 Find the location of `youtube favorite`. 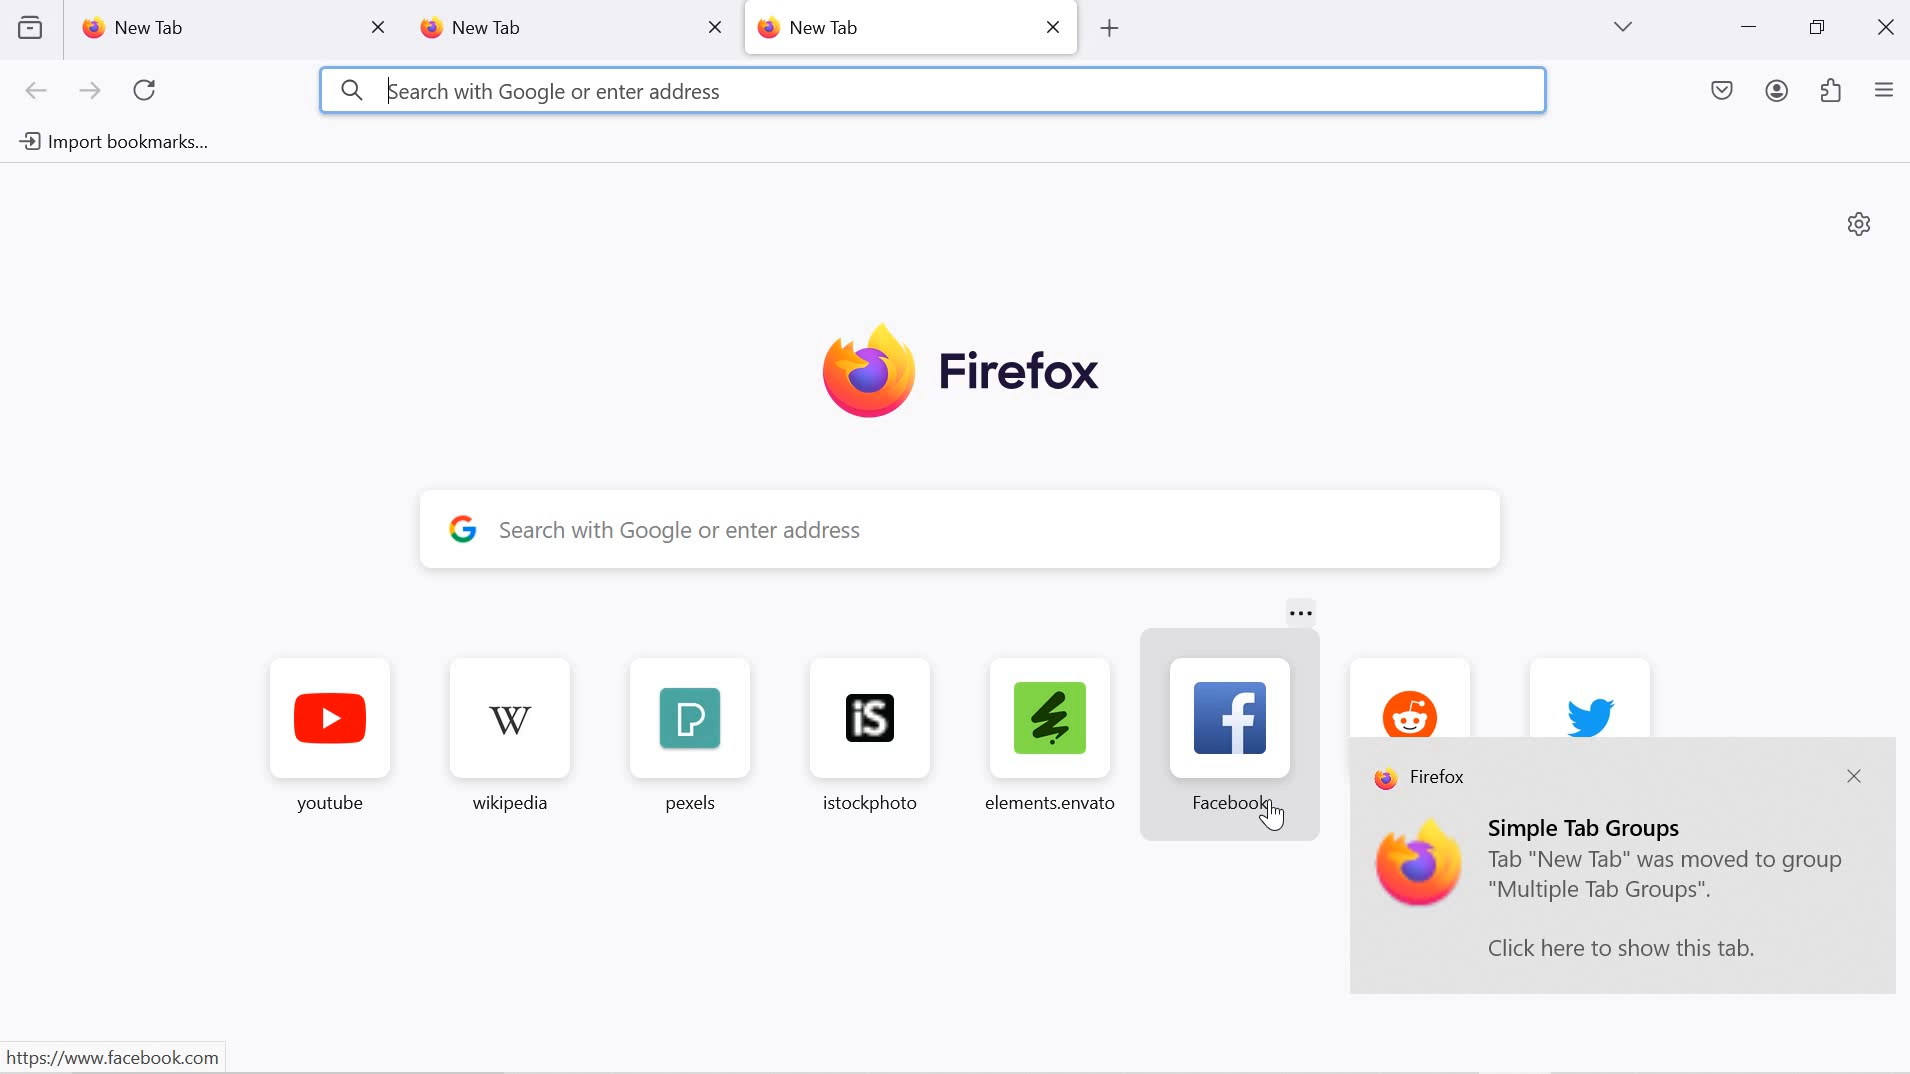

youtube favorite is located at coordinates (331, 740).